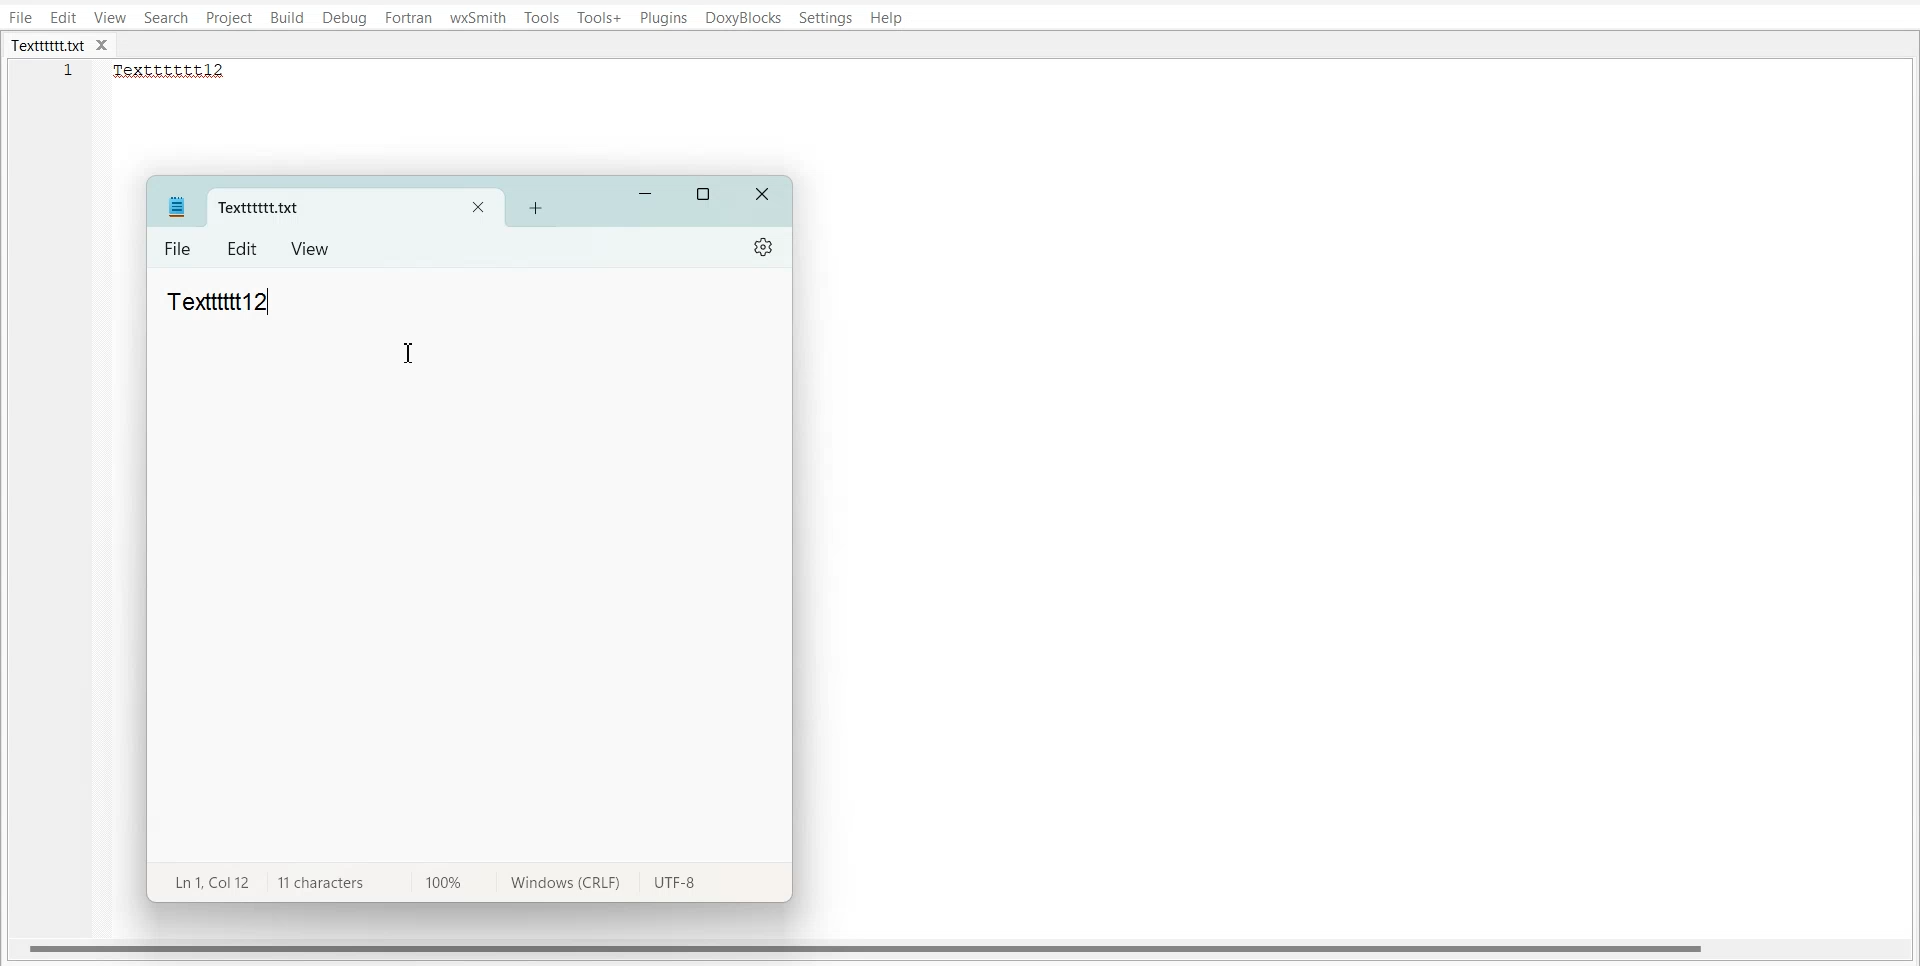 Image resolution: width=1920 pixels, height=966 pixels. I want to click on Minimize, so click(646, 195).